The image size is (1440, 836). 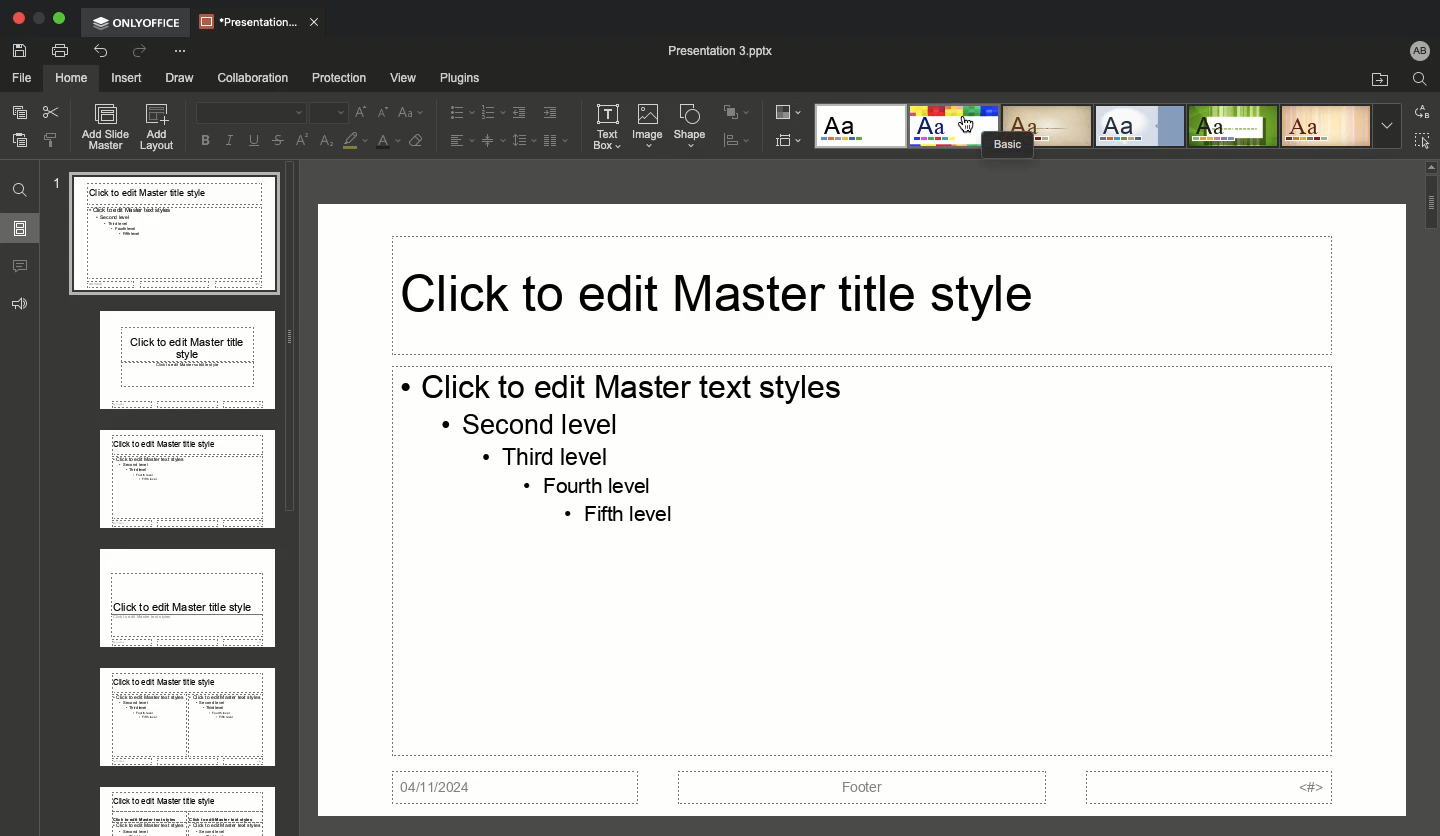 I want to click on Decrease indent, so click(x=520, y=113).